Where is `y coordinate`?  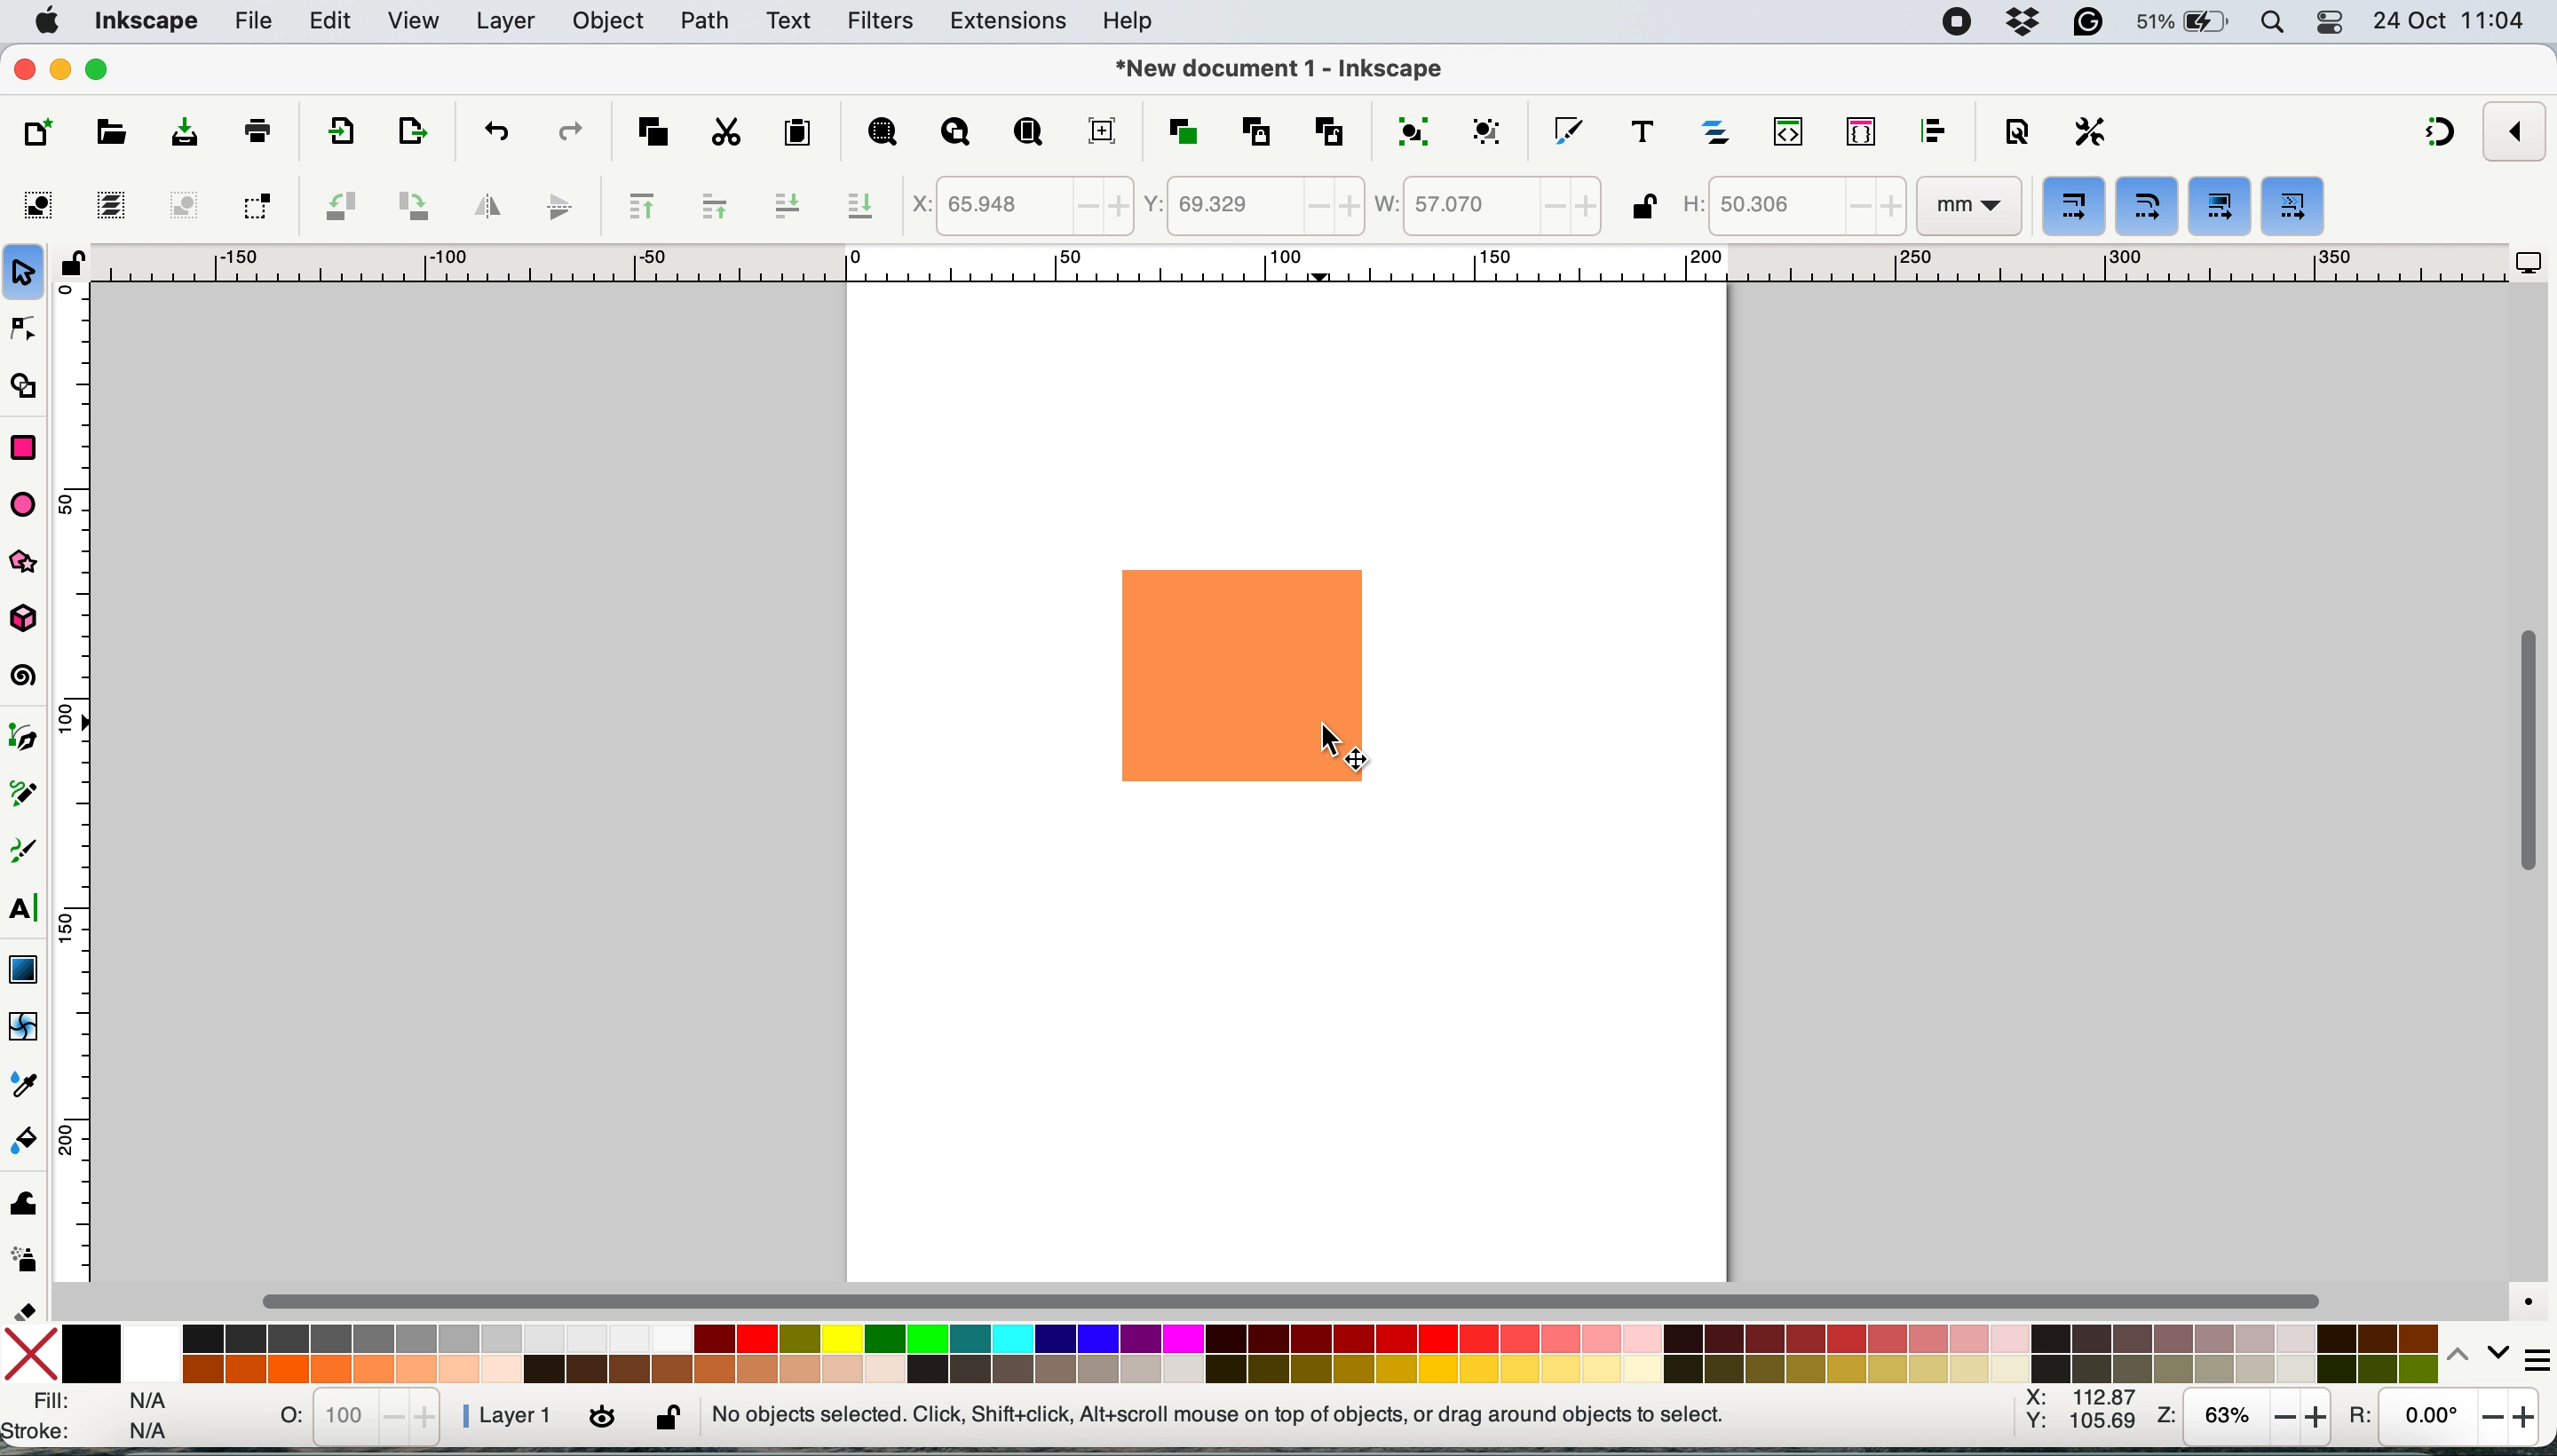 y coordinate is located at coordinates (1250, 205).